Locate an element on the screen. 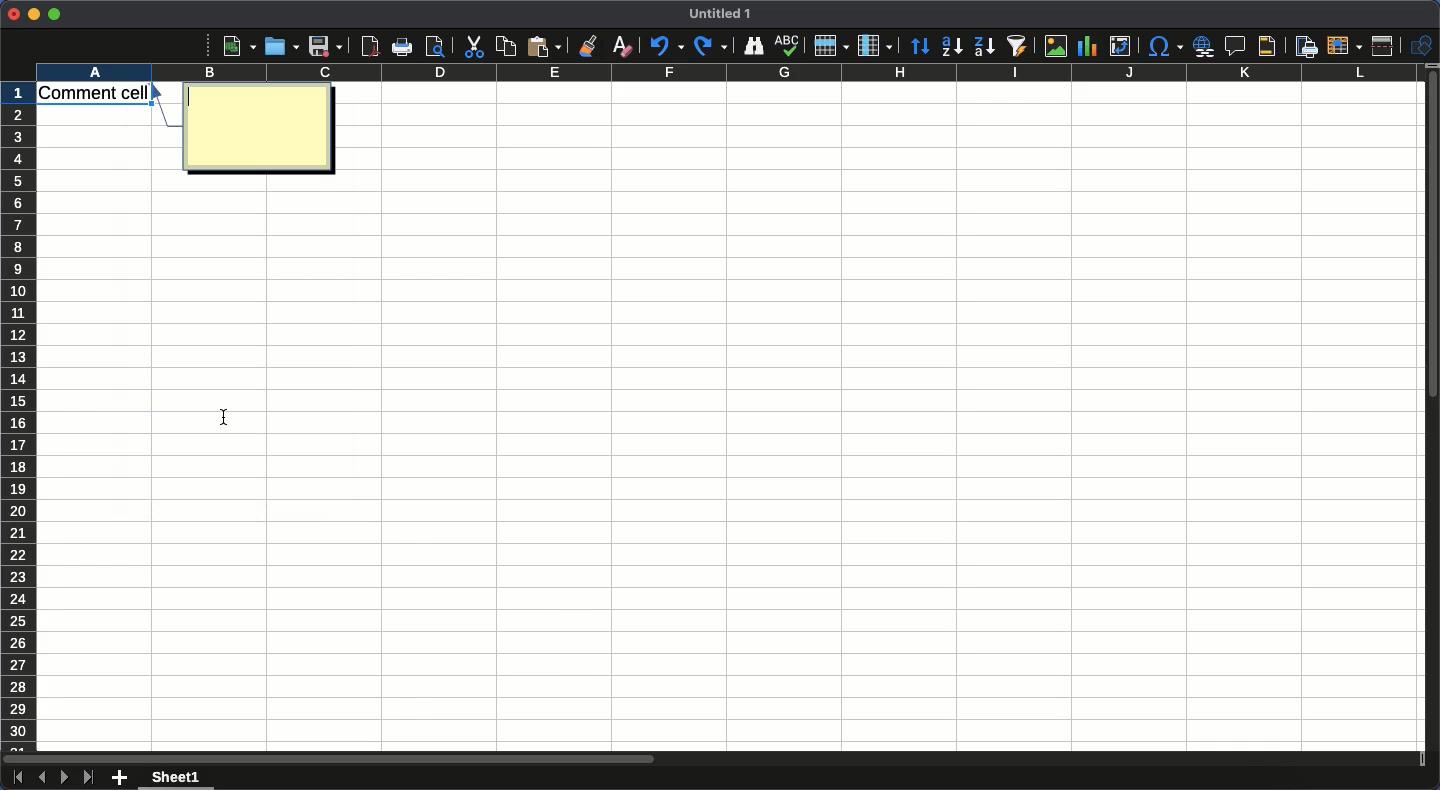 The image size is (1440, 790). print preview is located at coordinates (437, 44).